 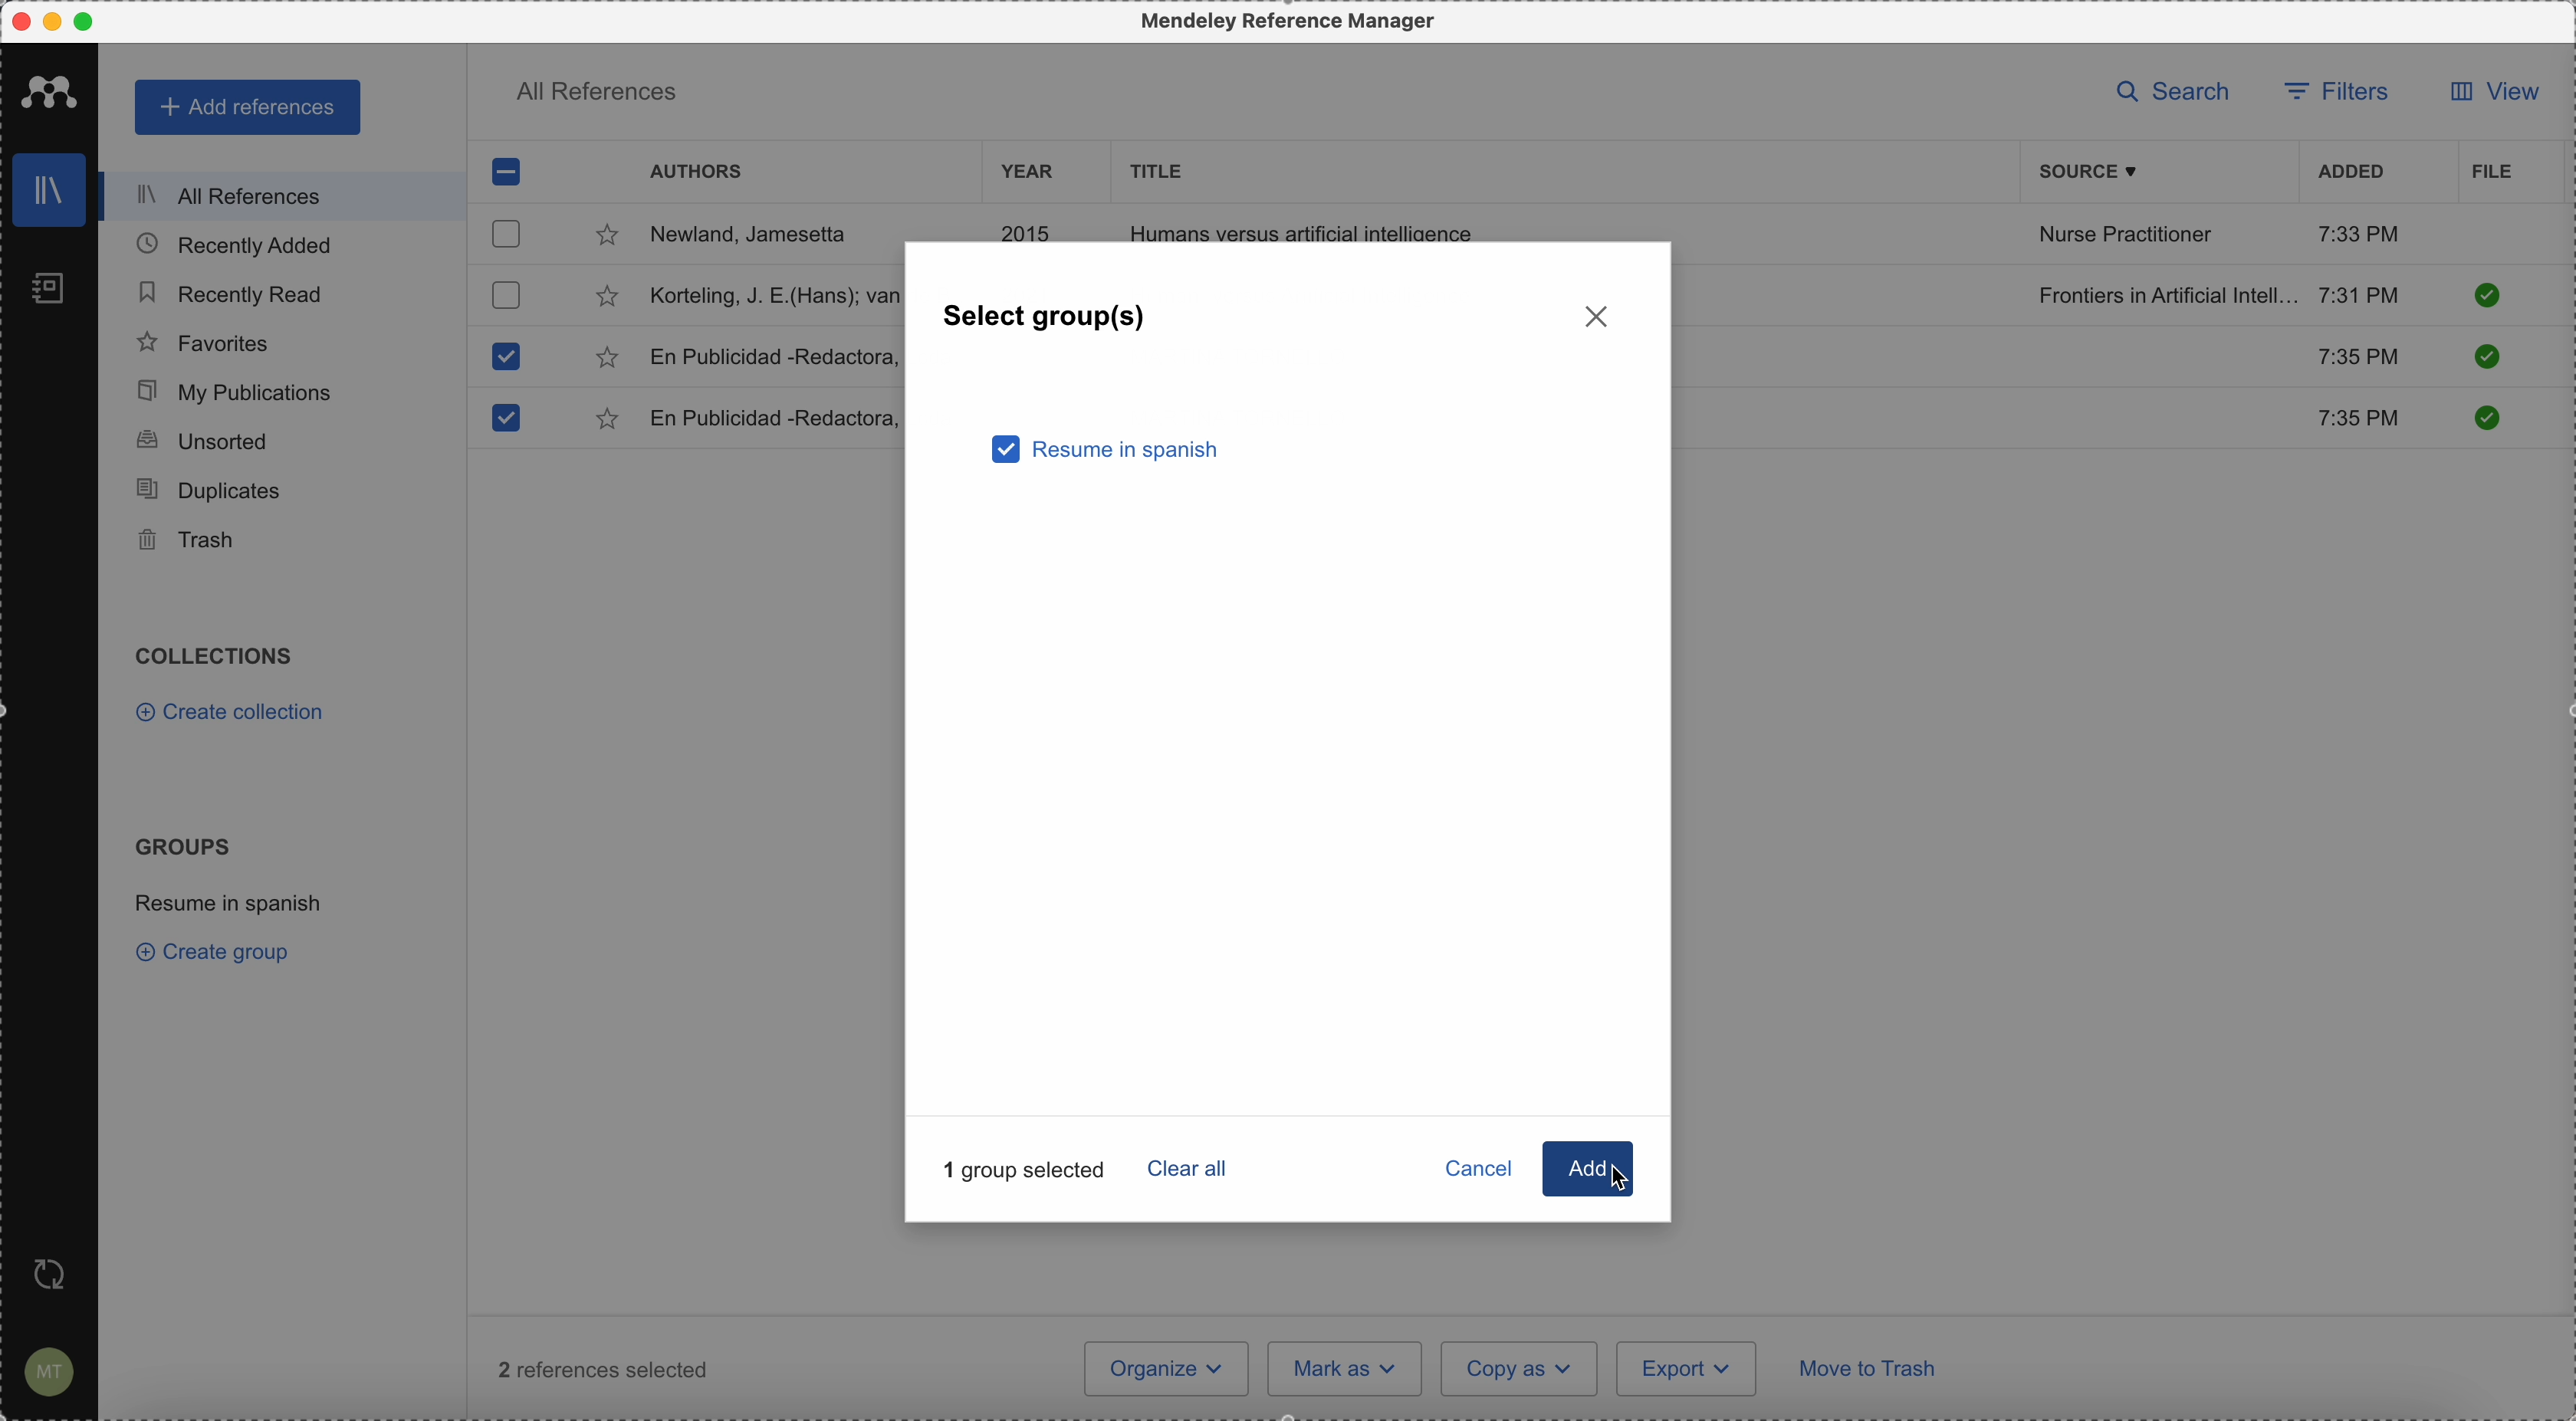 What do you see at coordinates (2103, 171) in the screenshot?
I see `source` at bounding box center [2103, 171].